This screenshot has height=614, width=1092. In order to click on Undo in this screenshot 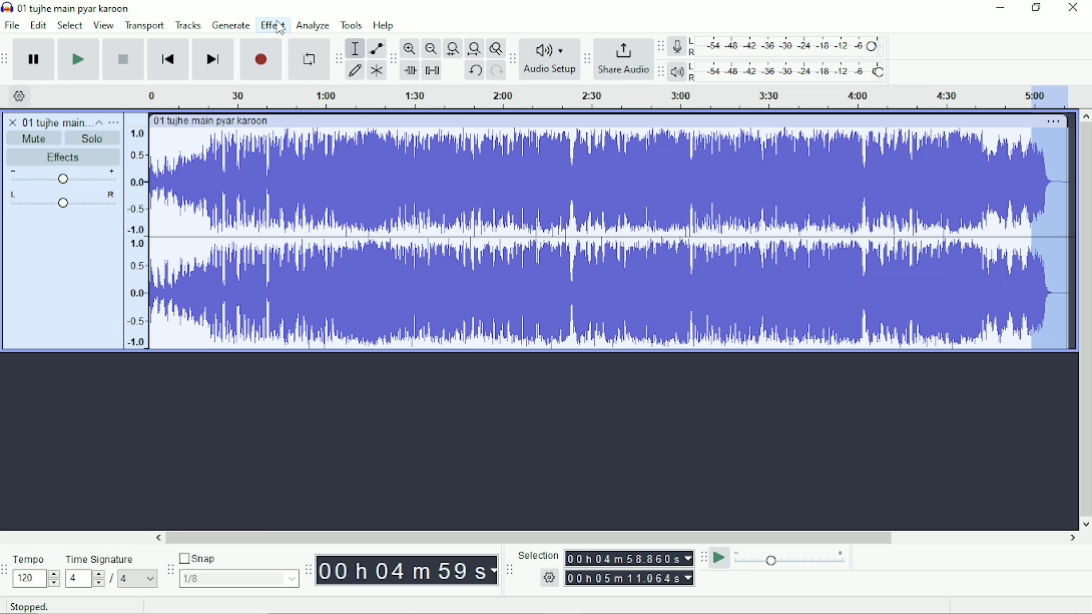, I will do `click(475, 70)`.